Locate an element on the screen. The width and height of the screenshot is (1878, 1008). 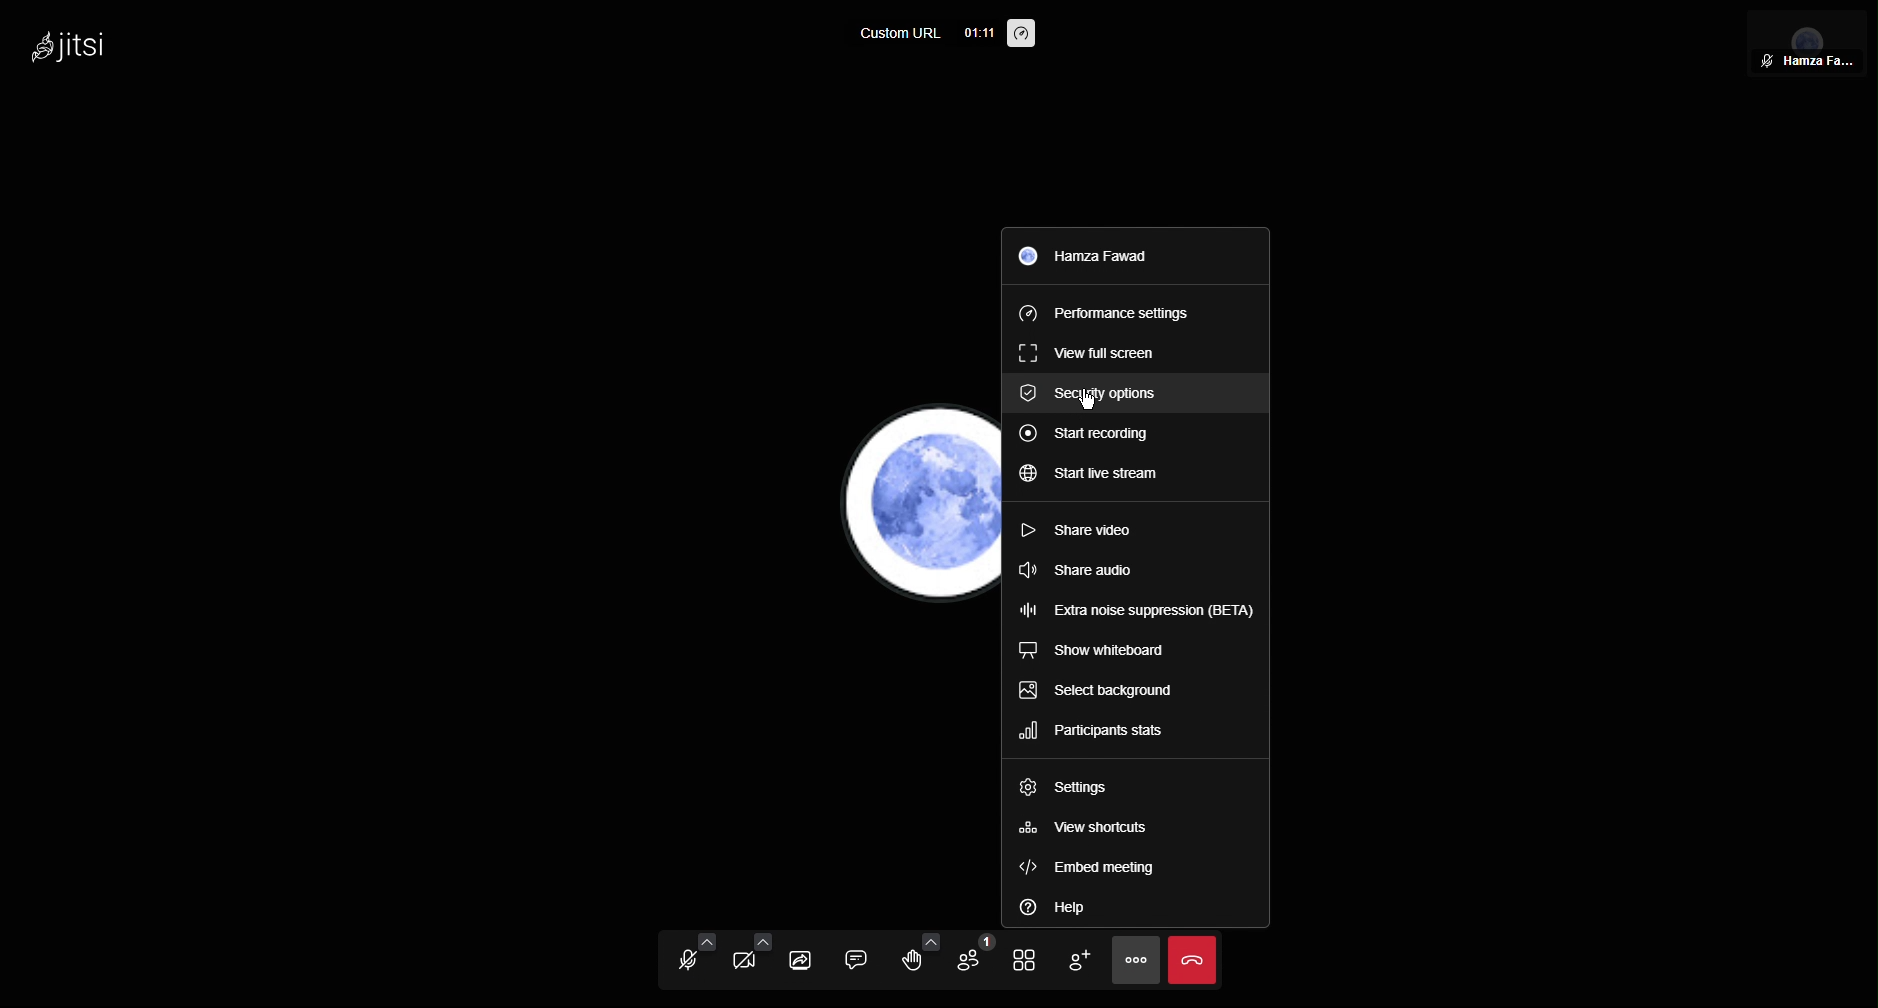
Extra noise suppression is located at coordinates (1137, 610).